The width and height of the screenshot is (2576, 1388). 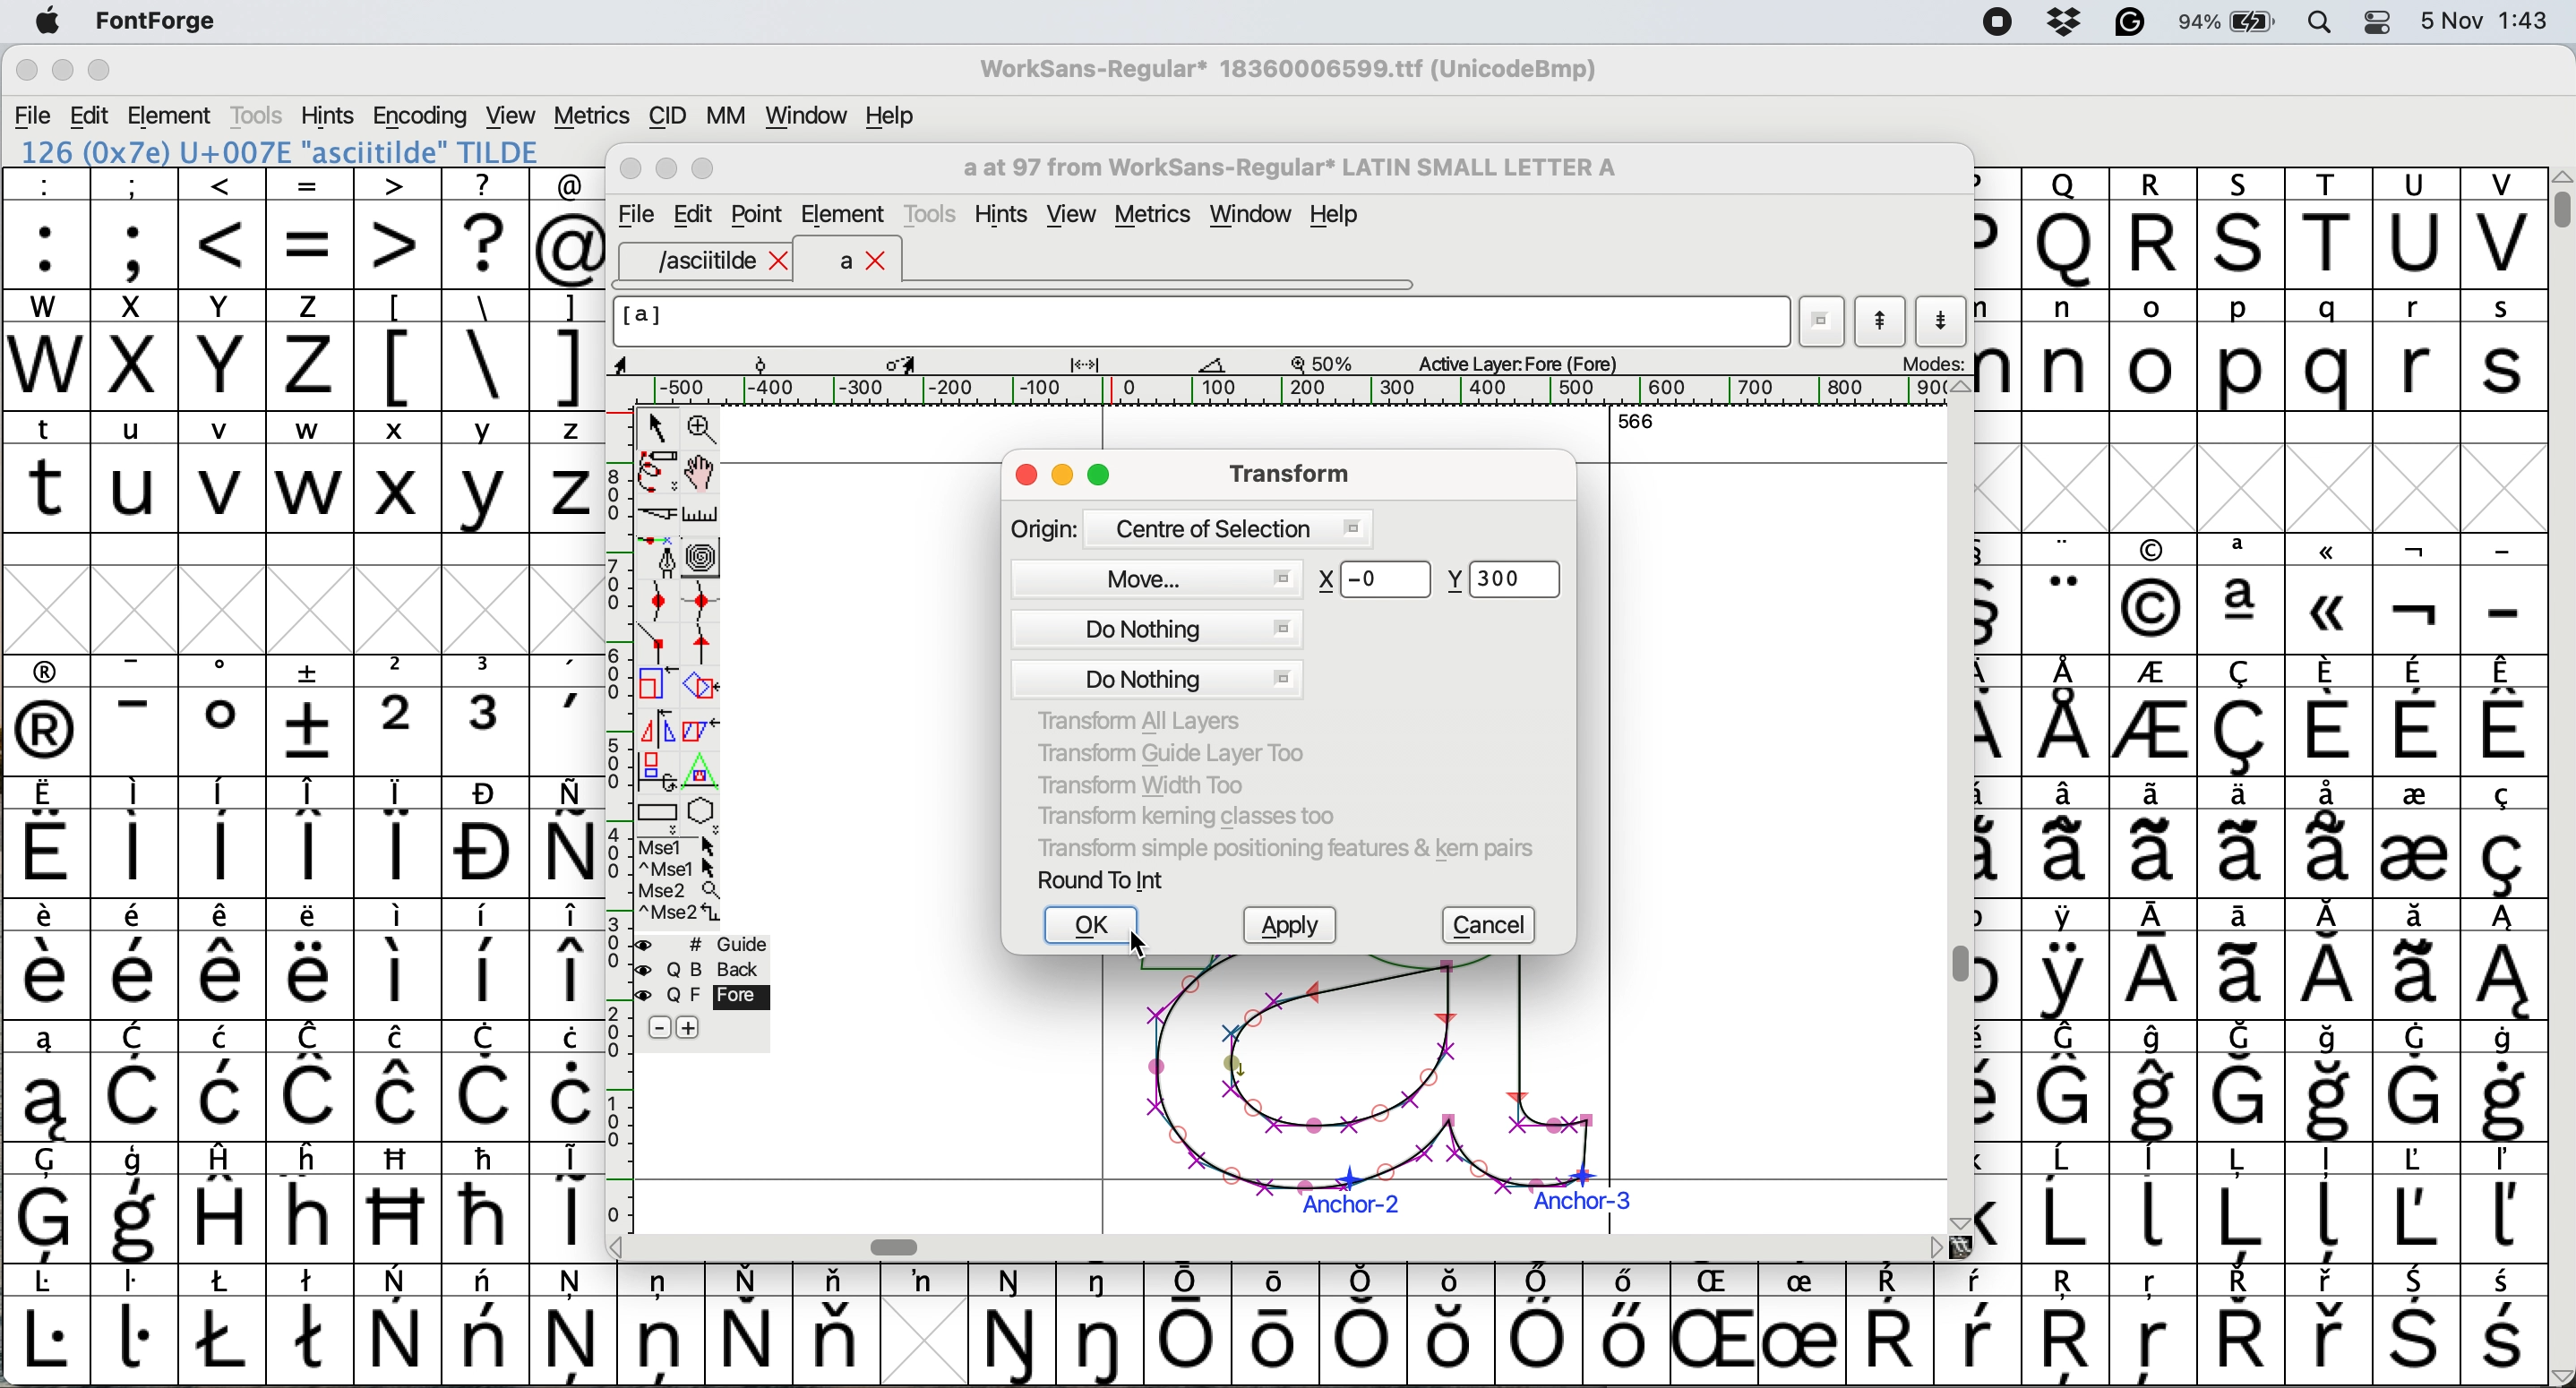 What do you see at coordinates (617, 797) in the screenshot?
I see `vertical scale` at bounding box center [617, 797].